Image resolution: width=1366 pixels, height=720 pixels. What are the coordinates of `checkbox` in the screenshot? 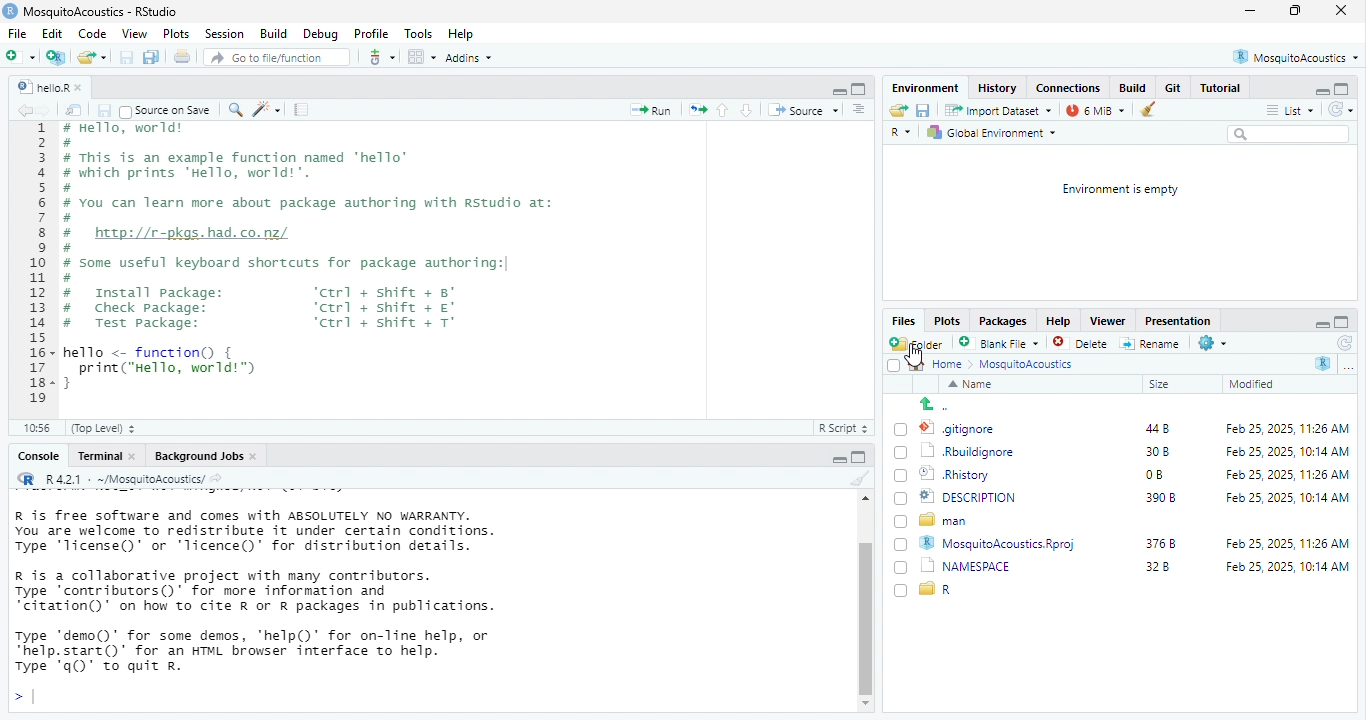 It's located at (900, 499).